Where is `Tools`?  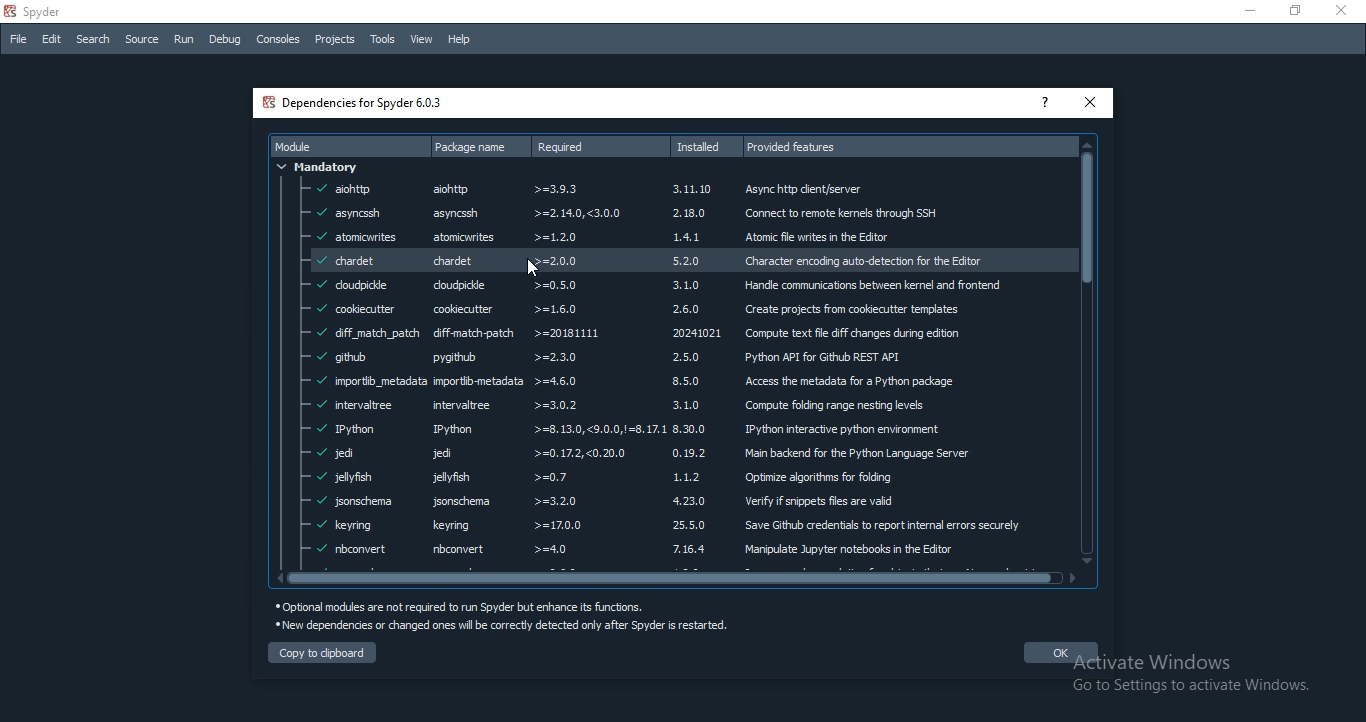 Tools is located at coordinates (383, 39).